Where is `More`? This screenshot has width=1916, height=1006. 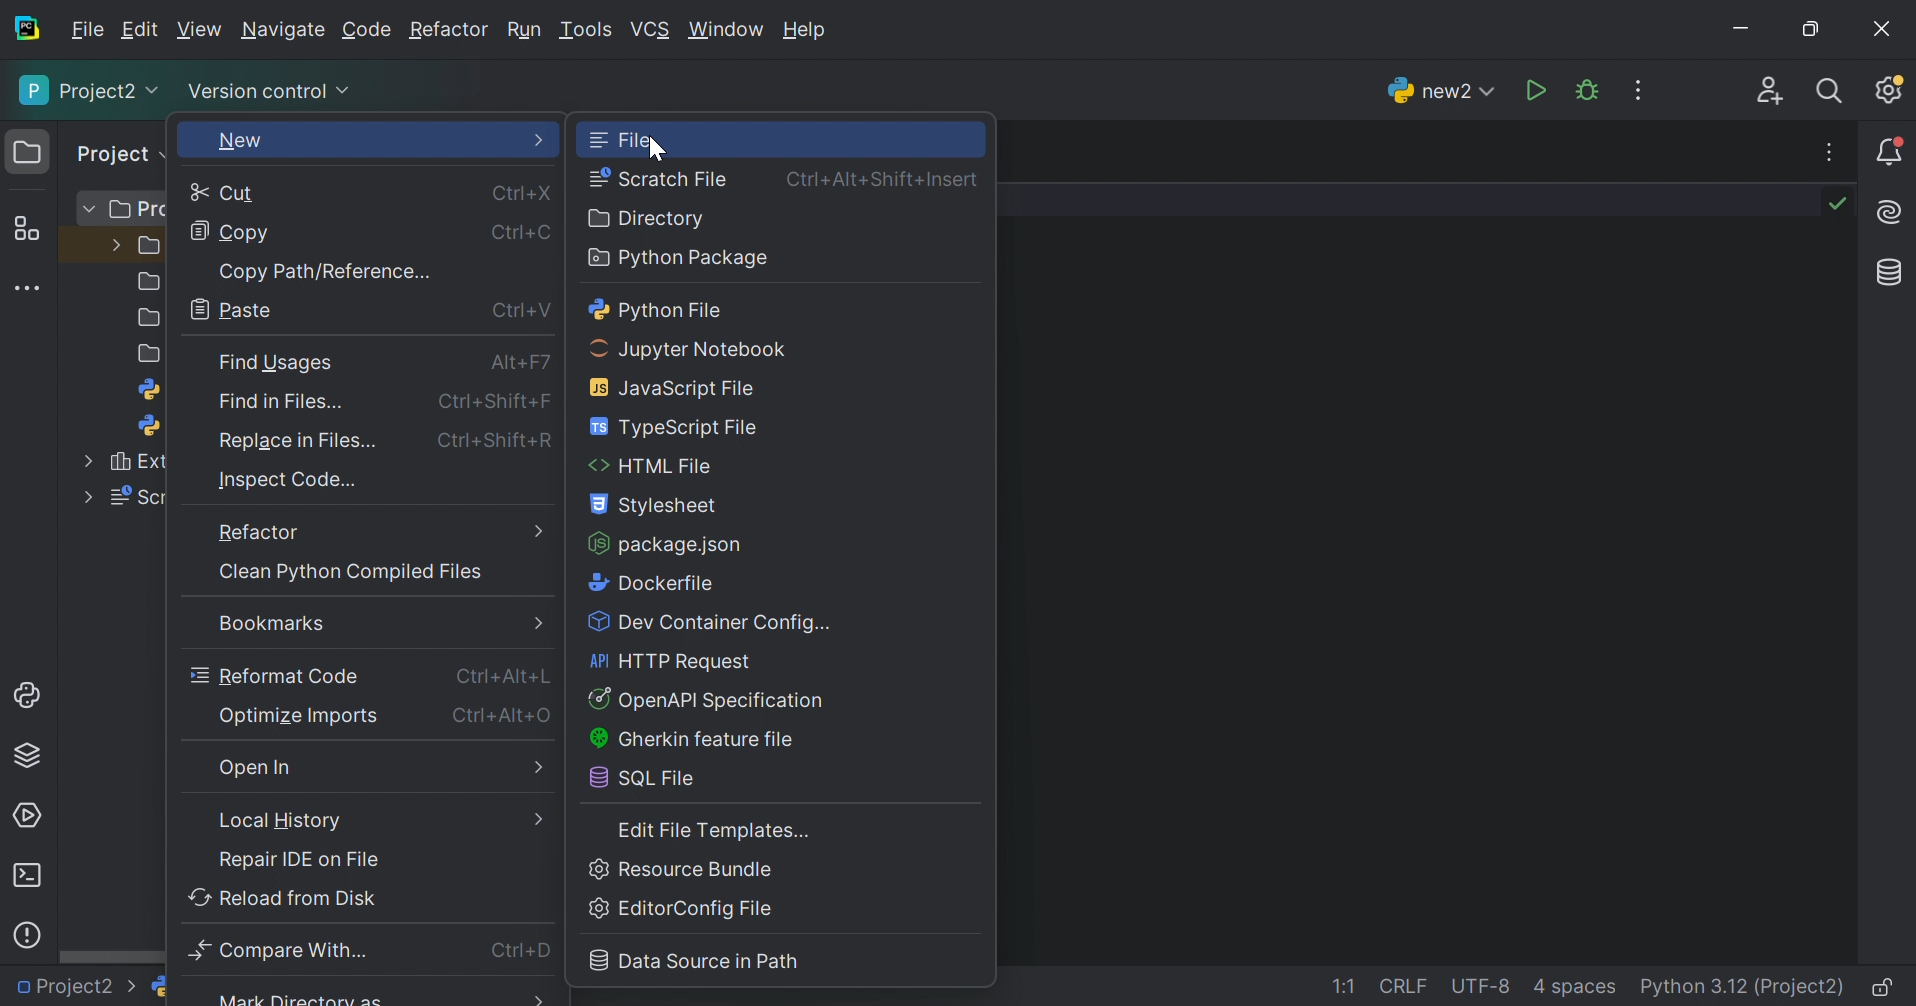 More is located at coordinates (542, 769).